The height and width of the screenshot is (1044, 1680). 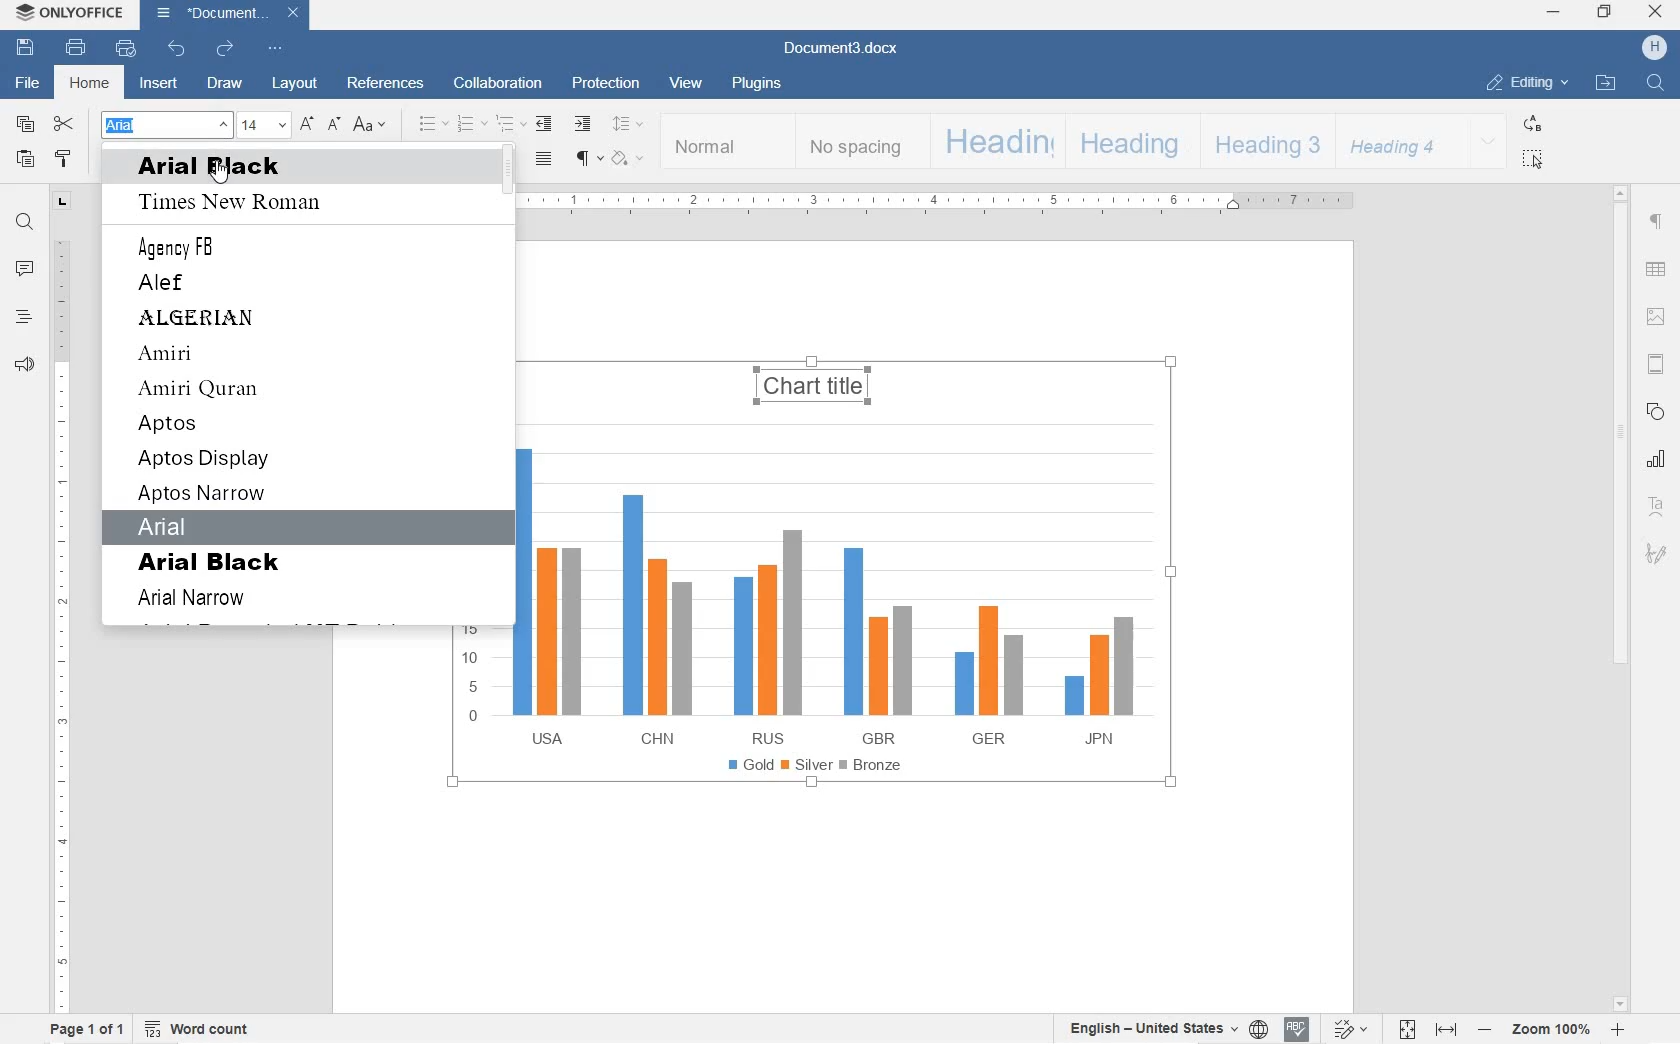 What do you see at coordinates (334, 124) in the screenshot?
I see `DECREMENT FONT SIZE` at bounding box center [334, 124].